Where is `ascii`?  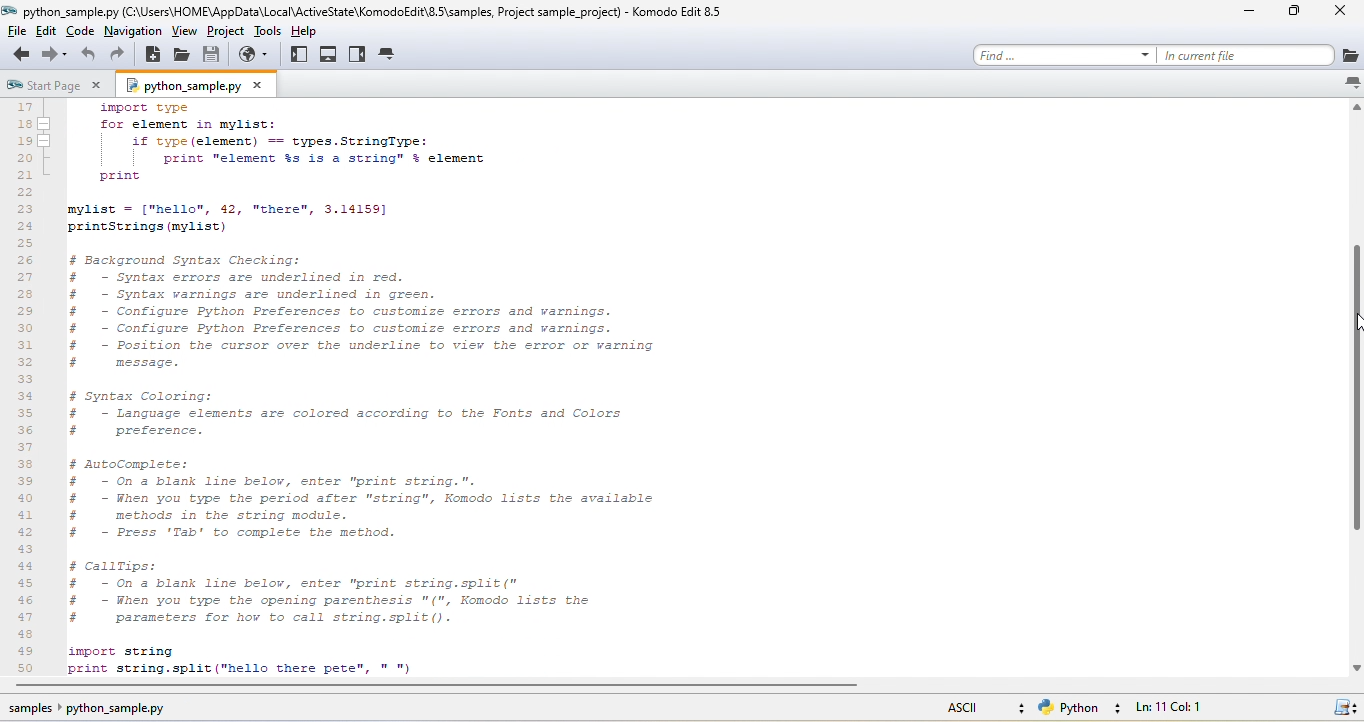
ascii is located at coordinates (981, 705).